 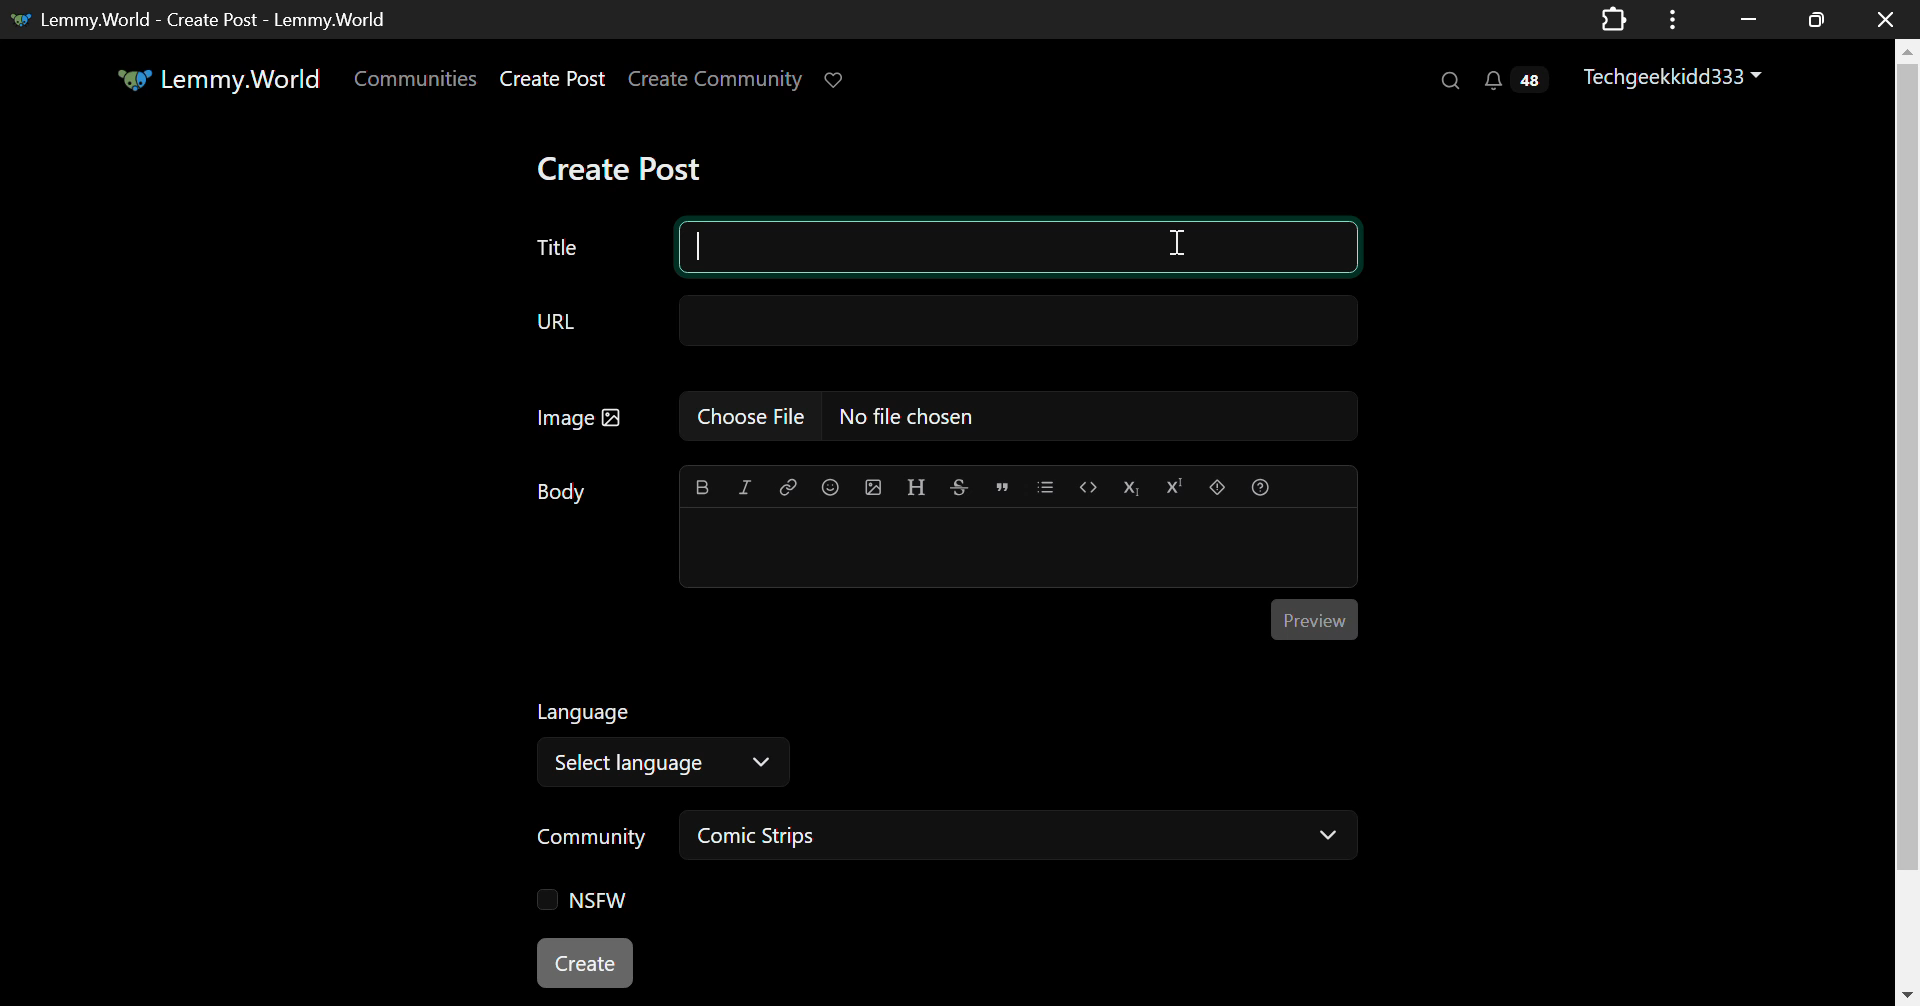 What do you see at coordinates (1174, 486) in the screenshot?
I see `Superscript` at bounding box center [1174, 486].